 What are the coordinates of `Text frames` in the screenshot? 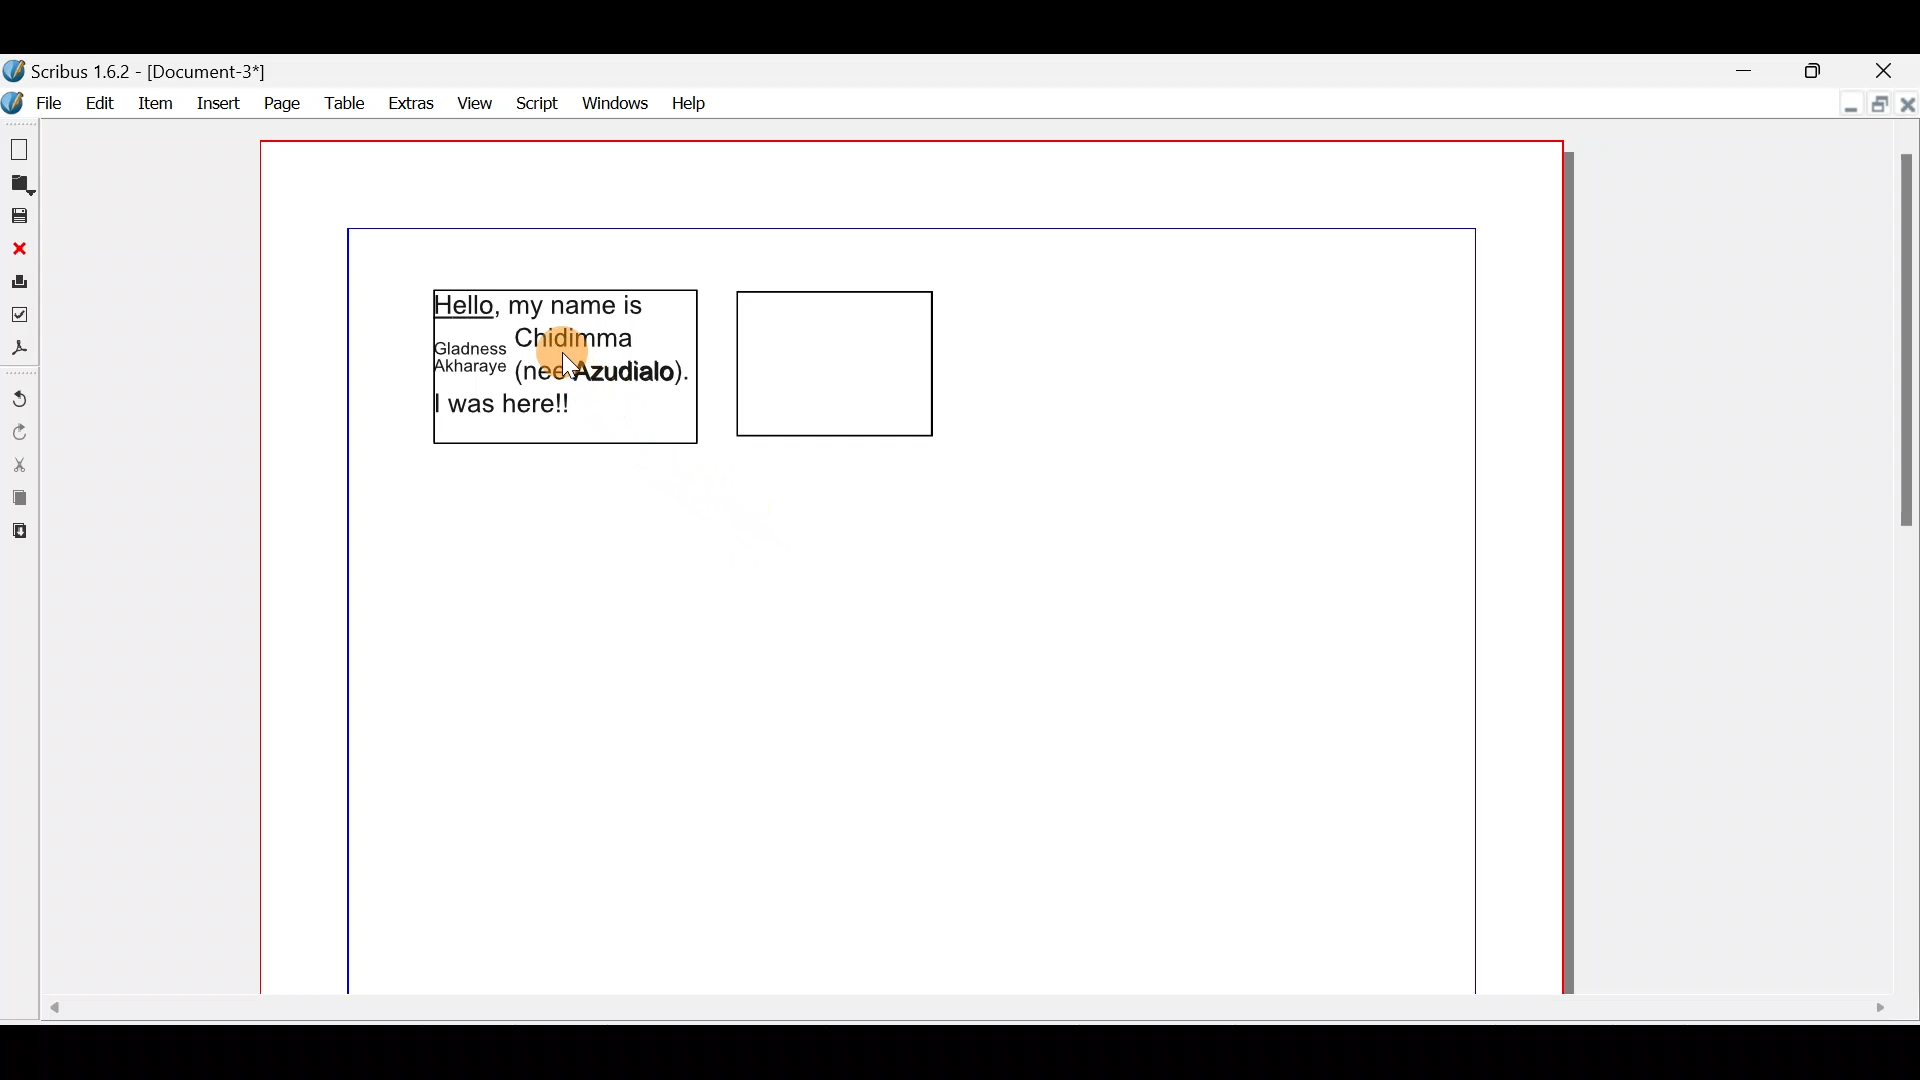 It's located at (788, 373).